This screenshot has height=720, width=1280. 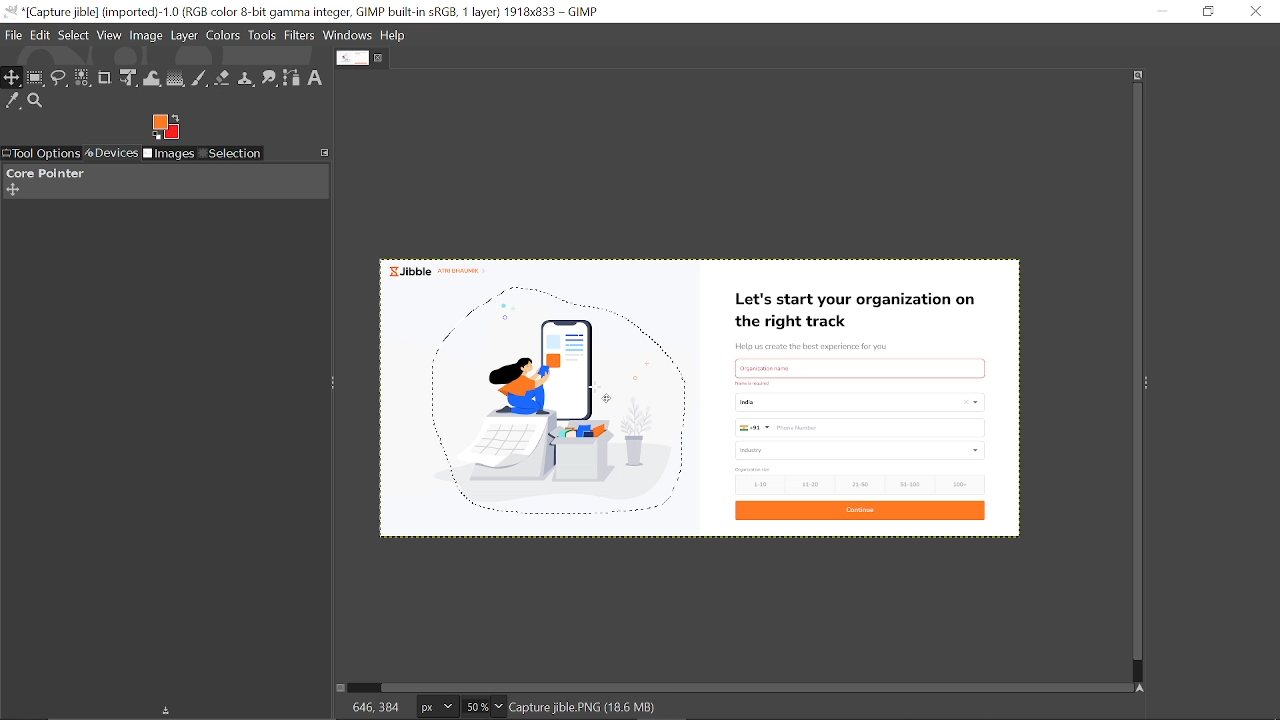 I want to click on View, so click(x=109, y=35).